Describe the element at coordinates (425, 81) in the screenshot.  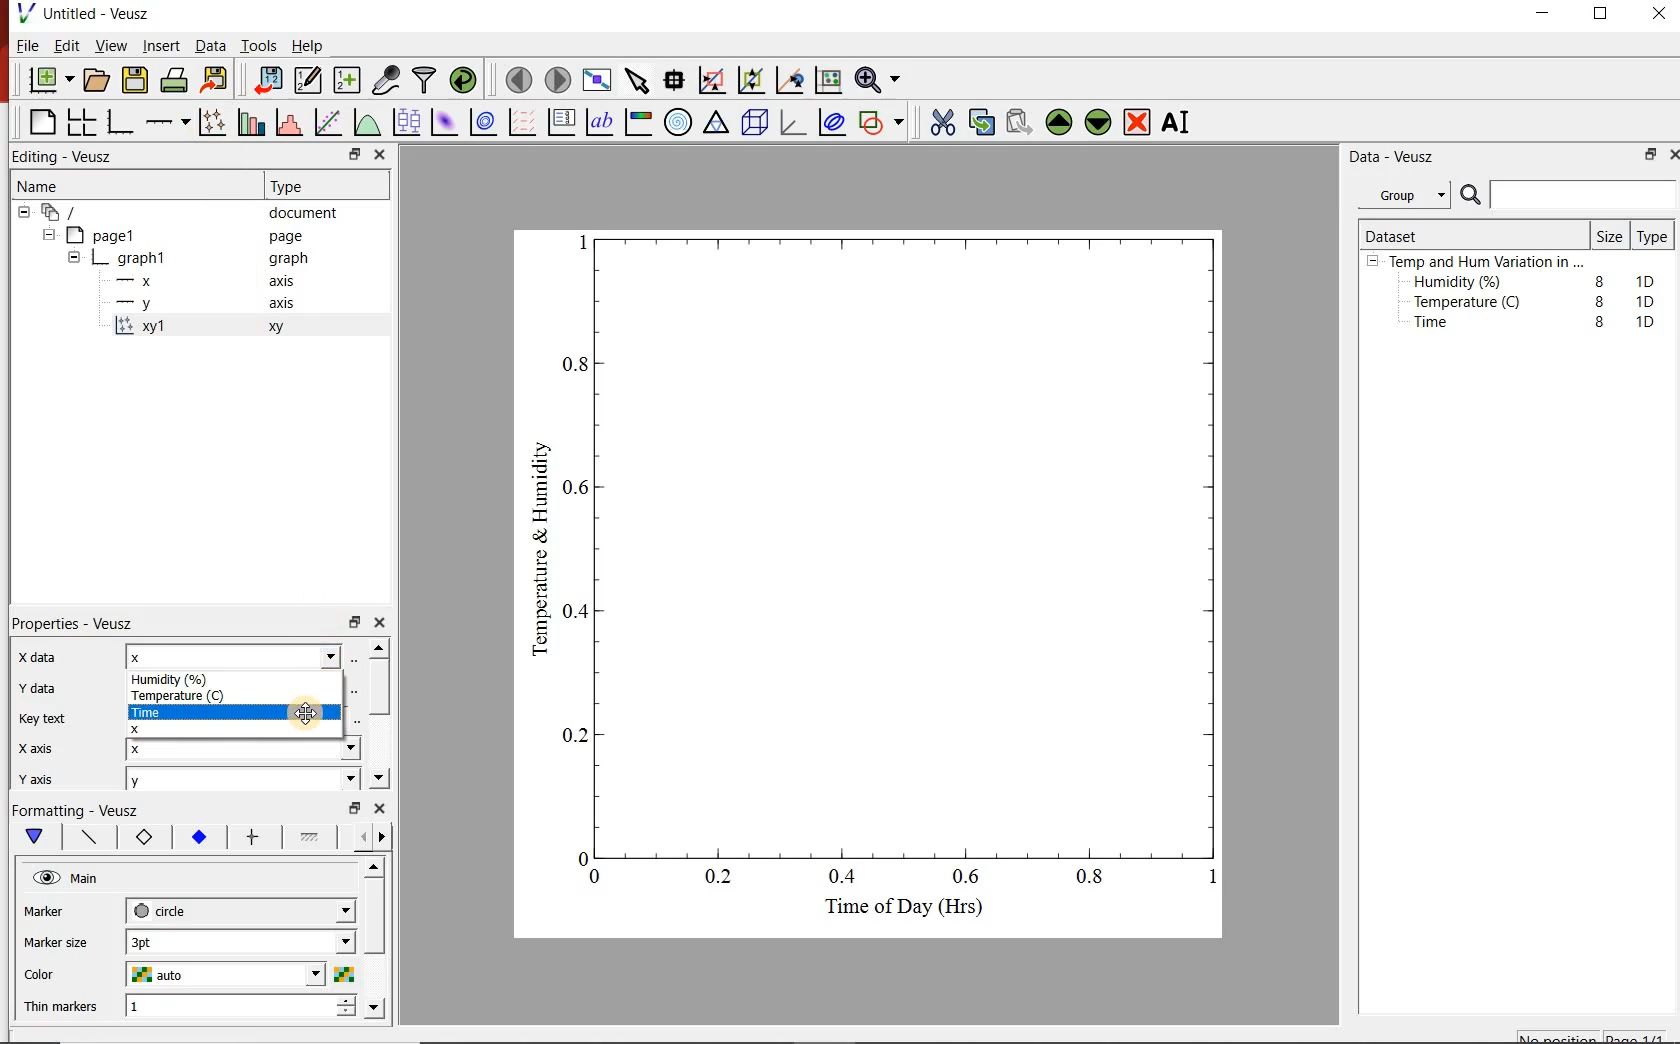
I see `filter data` at that location.